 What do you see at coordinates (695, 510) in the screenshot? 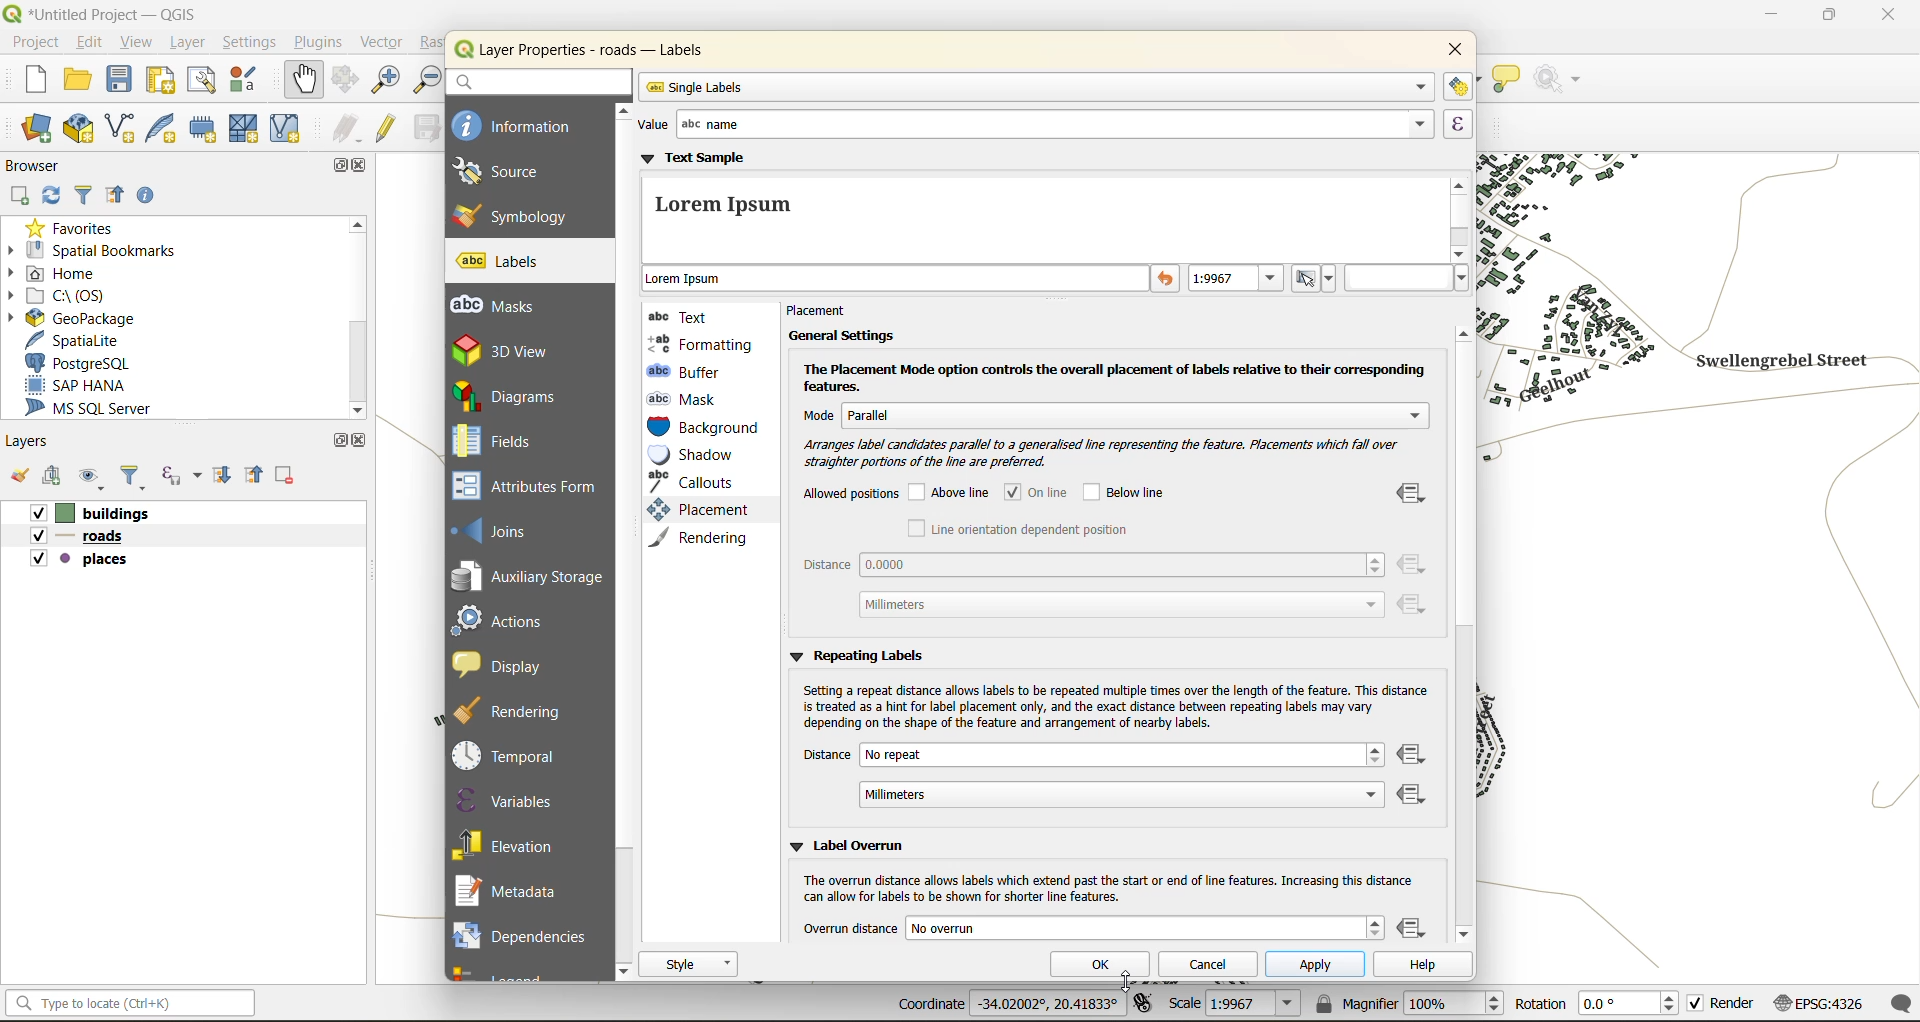
I see `placement` at bounding box center [695, 510].